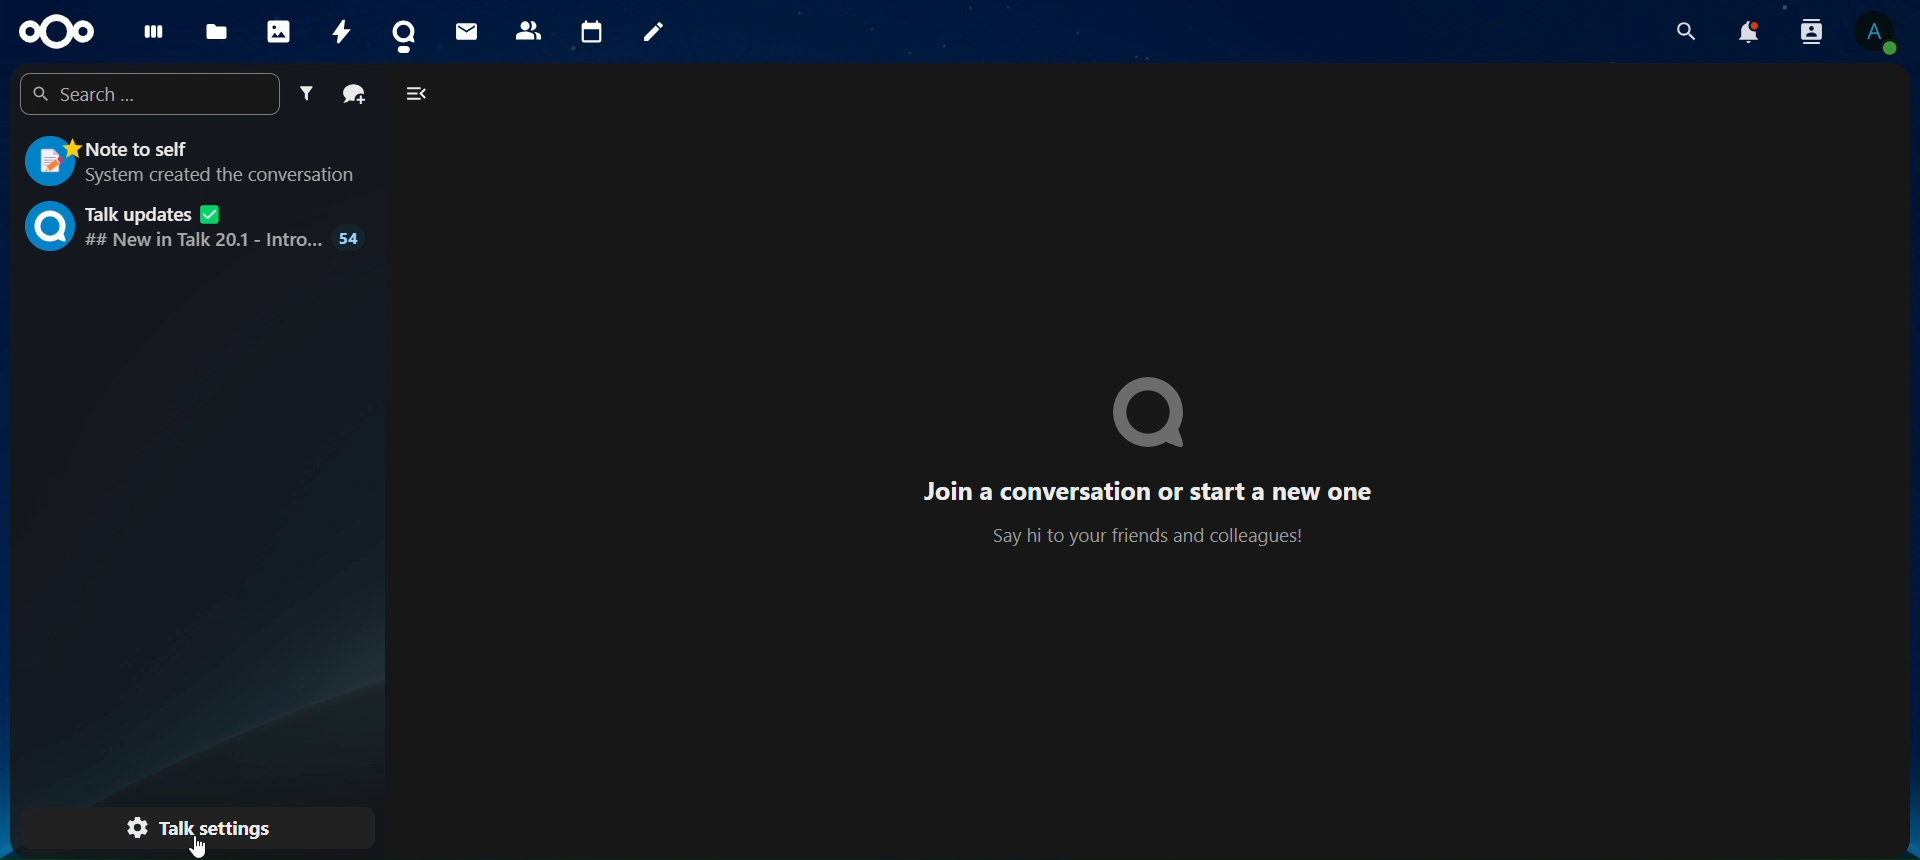 This screenshot has width=1920, height=860. Describe the element at coordinates (215, 32) in the screenshot. I see `files` at that location.